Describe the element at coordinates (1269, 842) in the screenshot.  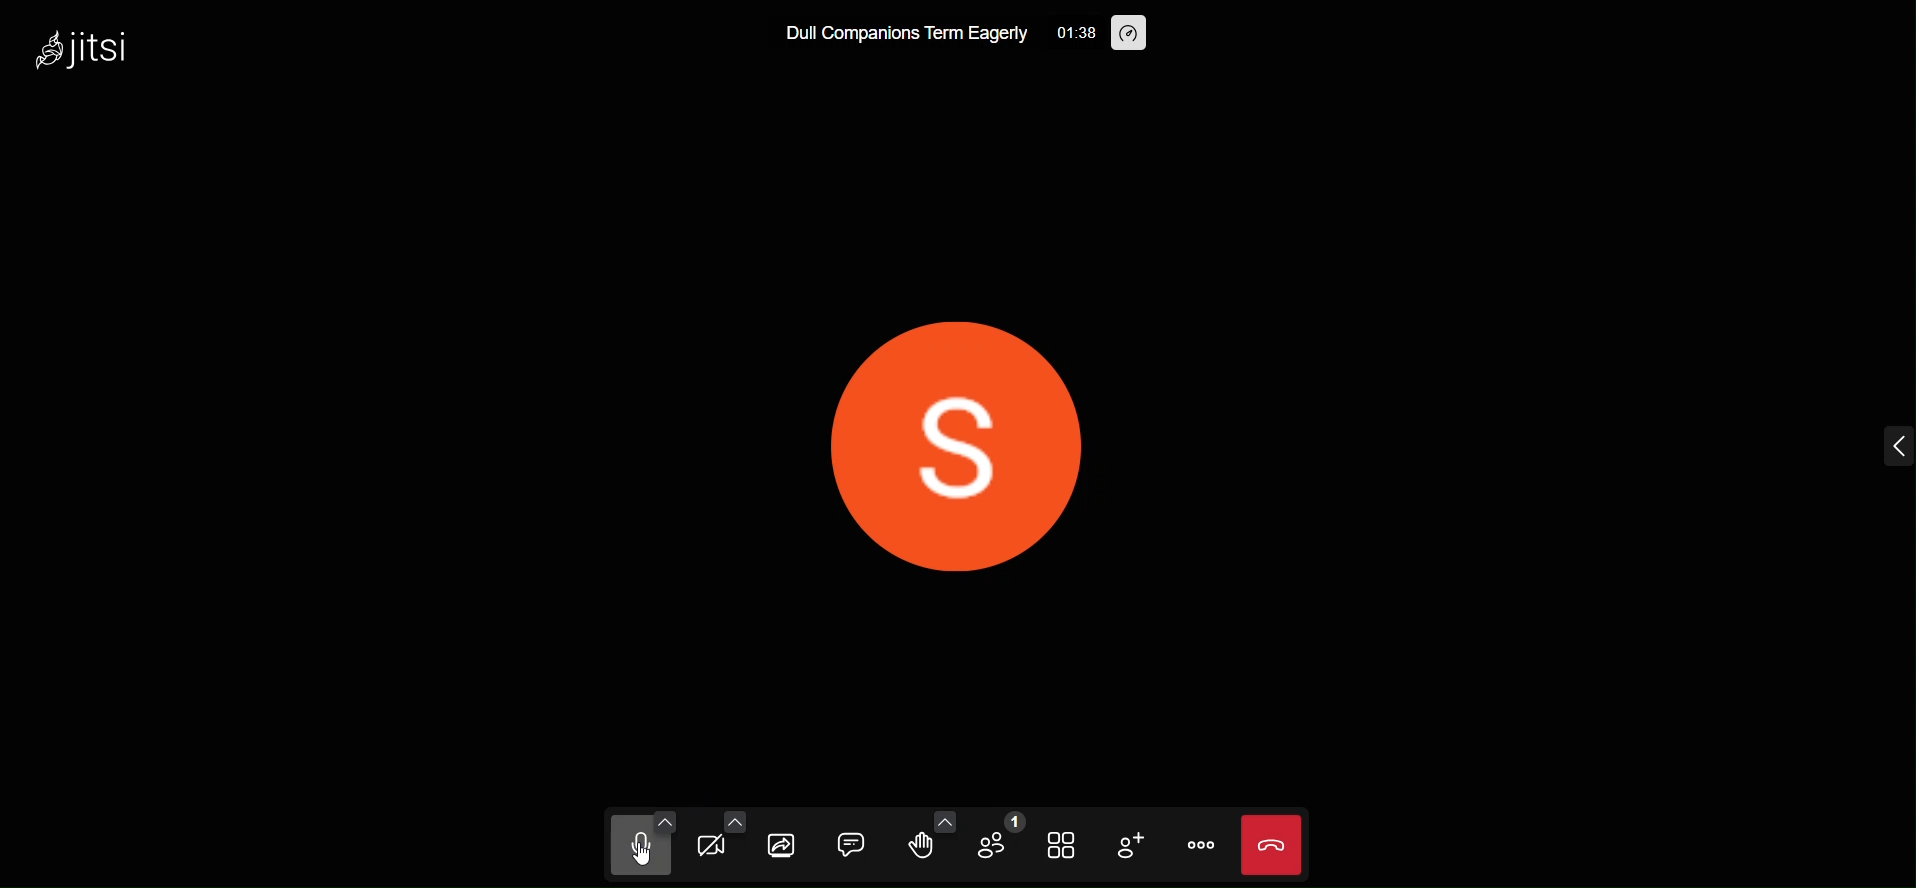
I see `leave the meeting` at that location.